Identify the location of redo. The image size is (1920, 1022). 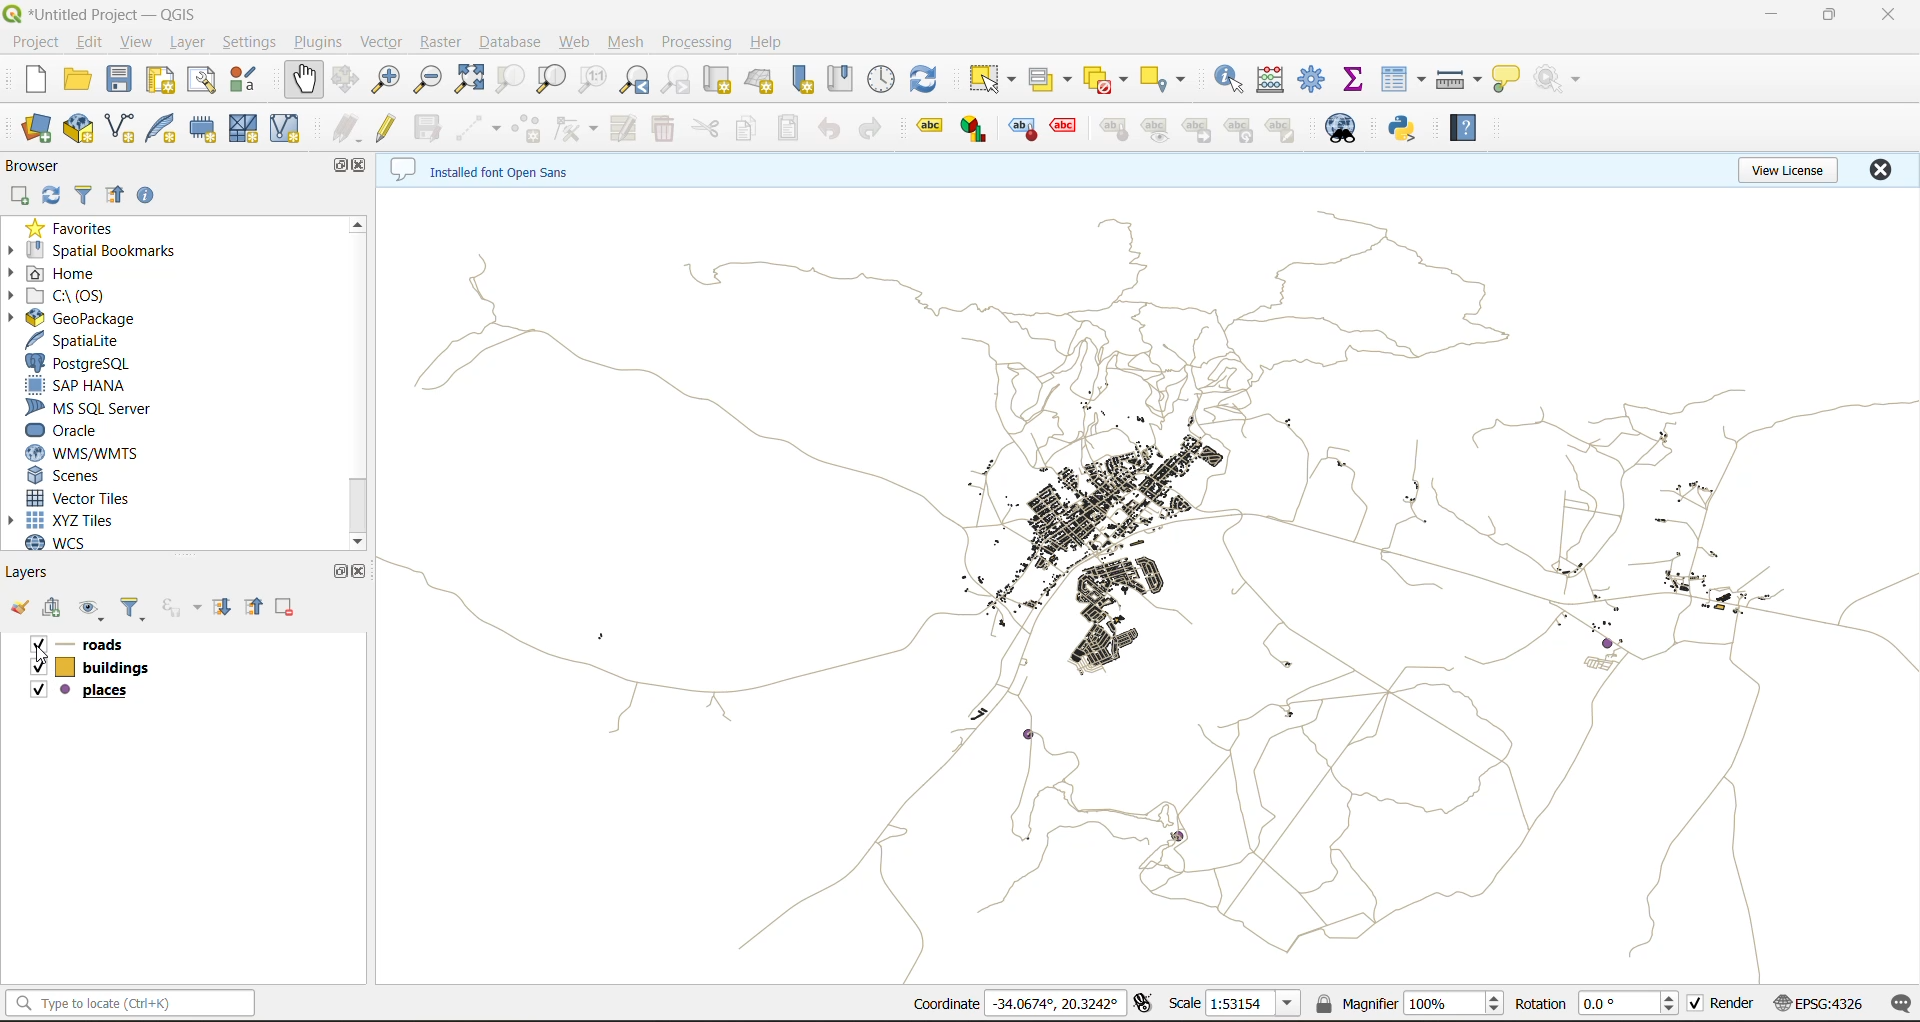
(870, 127).